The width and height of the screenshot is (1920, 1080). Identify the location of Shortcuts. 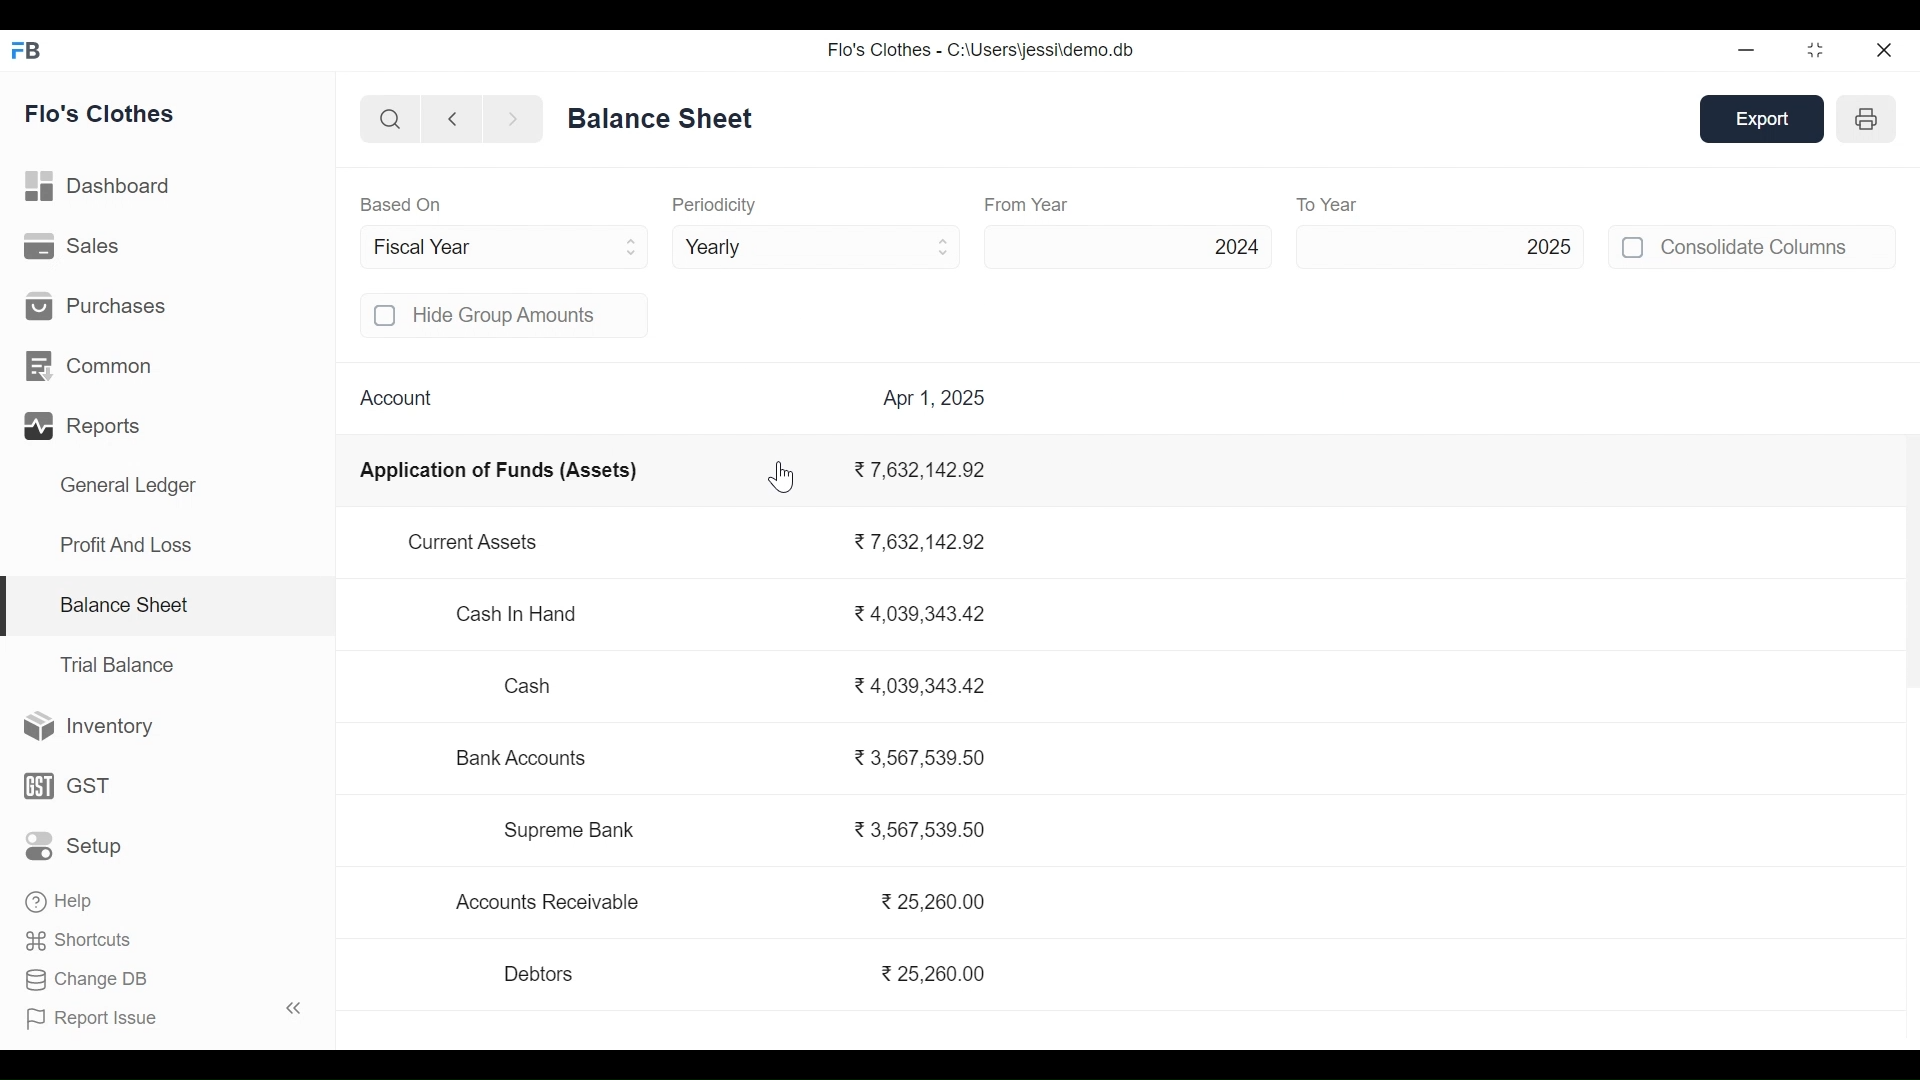
(81, 937).